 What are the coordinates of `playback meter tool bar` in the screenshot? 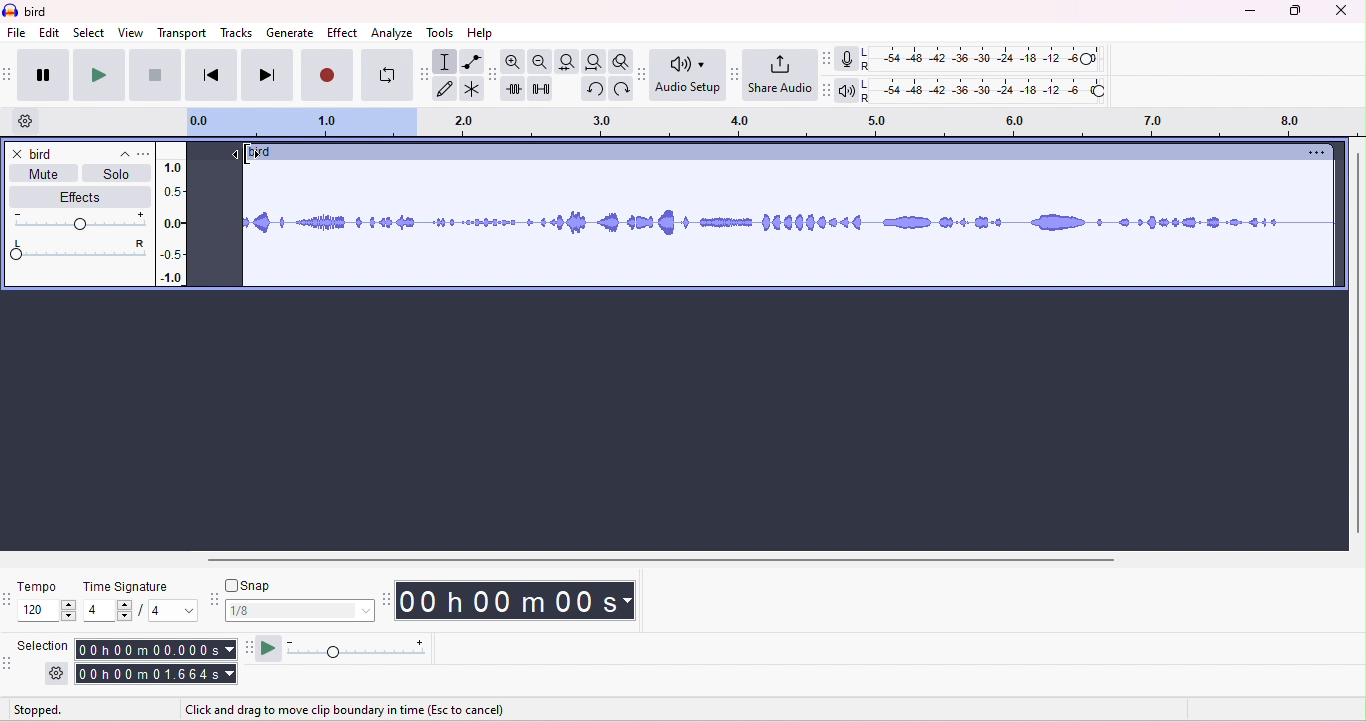 It's located at (823, 91).